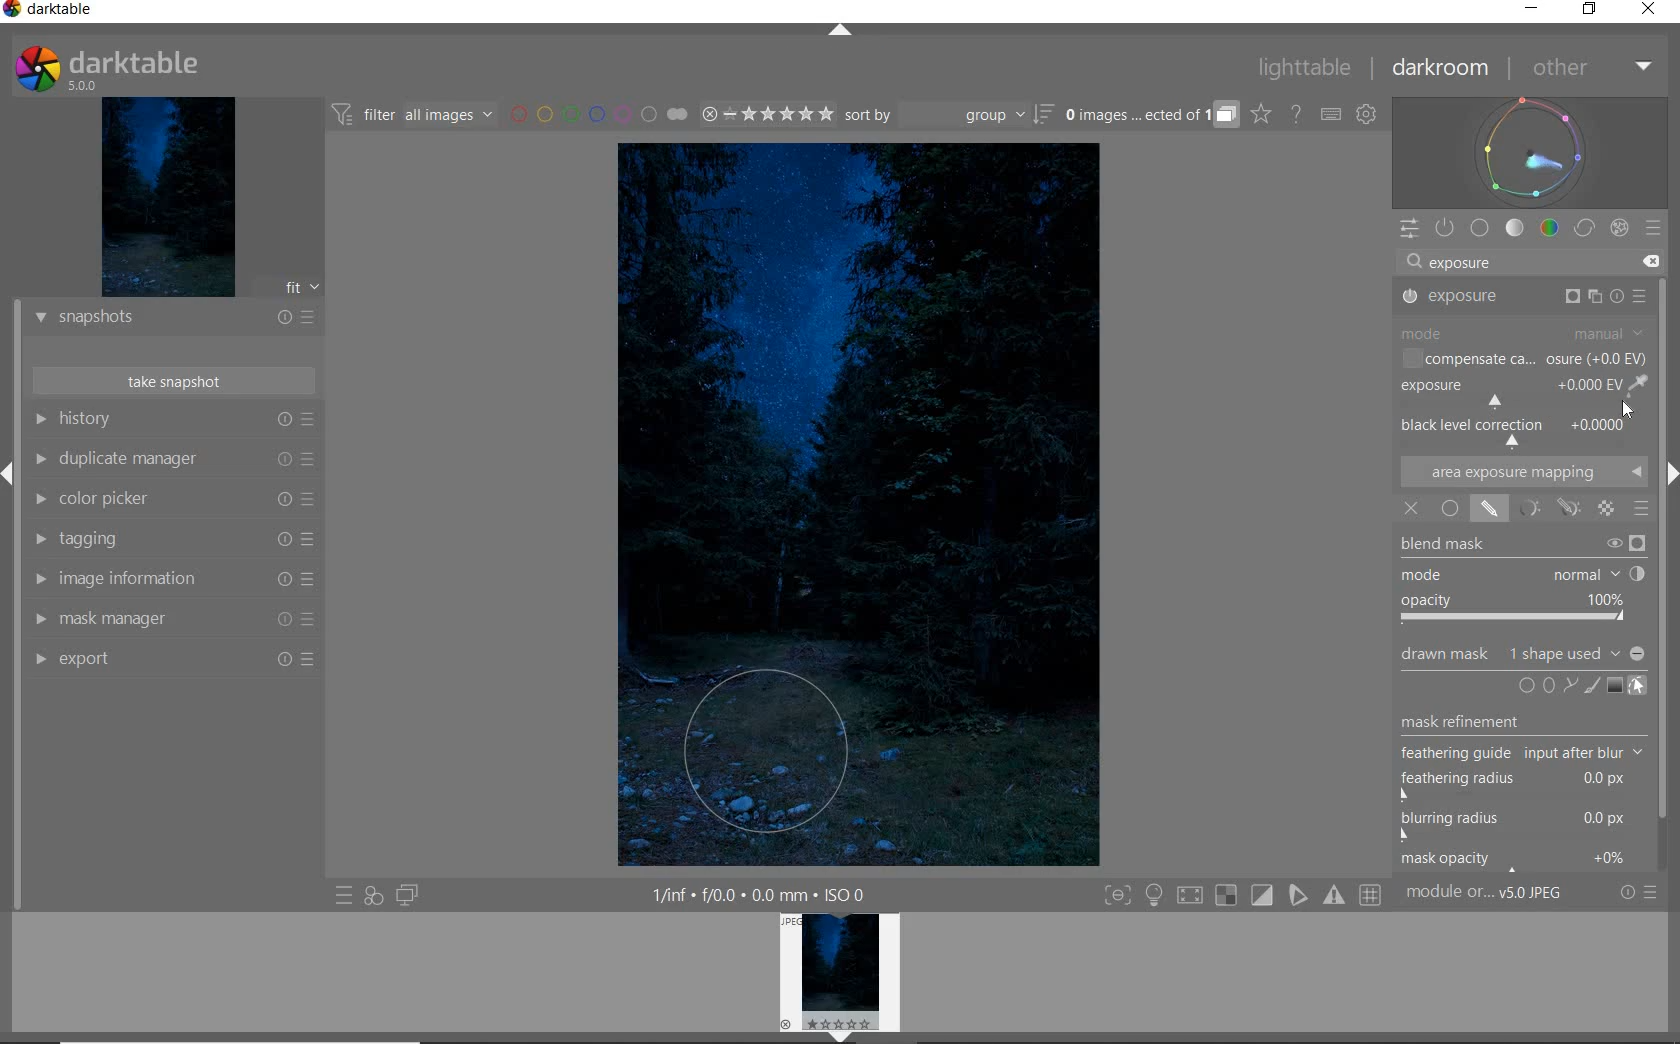 This screenshot has height=1044, width=1680. Describe the element at coordinates (1655, 226) in the screenshot. I see `PRESETS` at that location.